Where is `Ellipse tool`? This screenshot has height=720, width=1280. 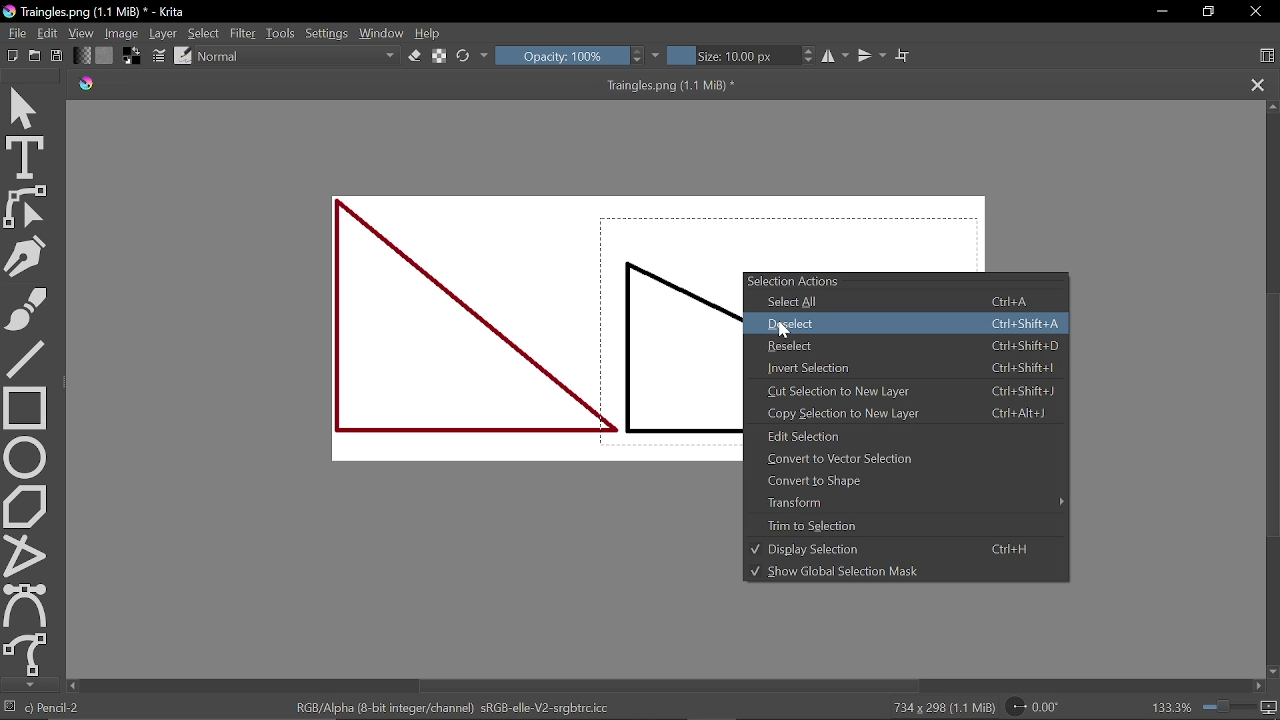 Ellipse tool is located at coordinates (25, 457).